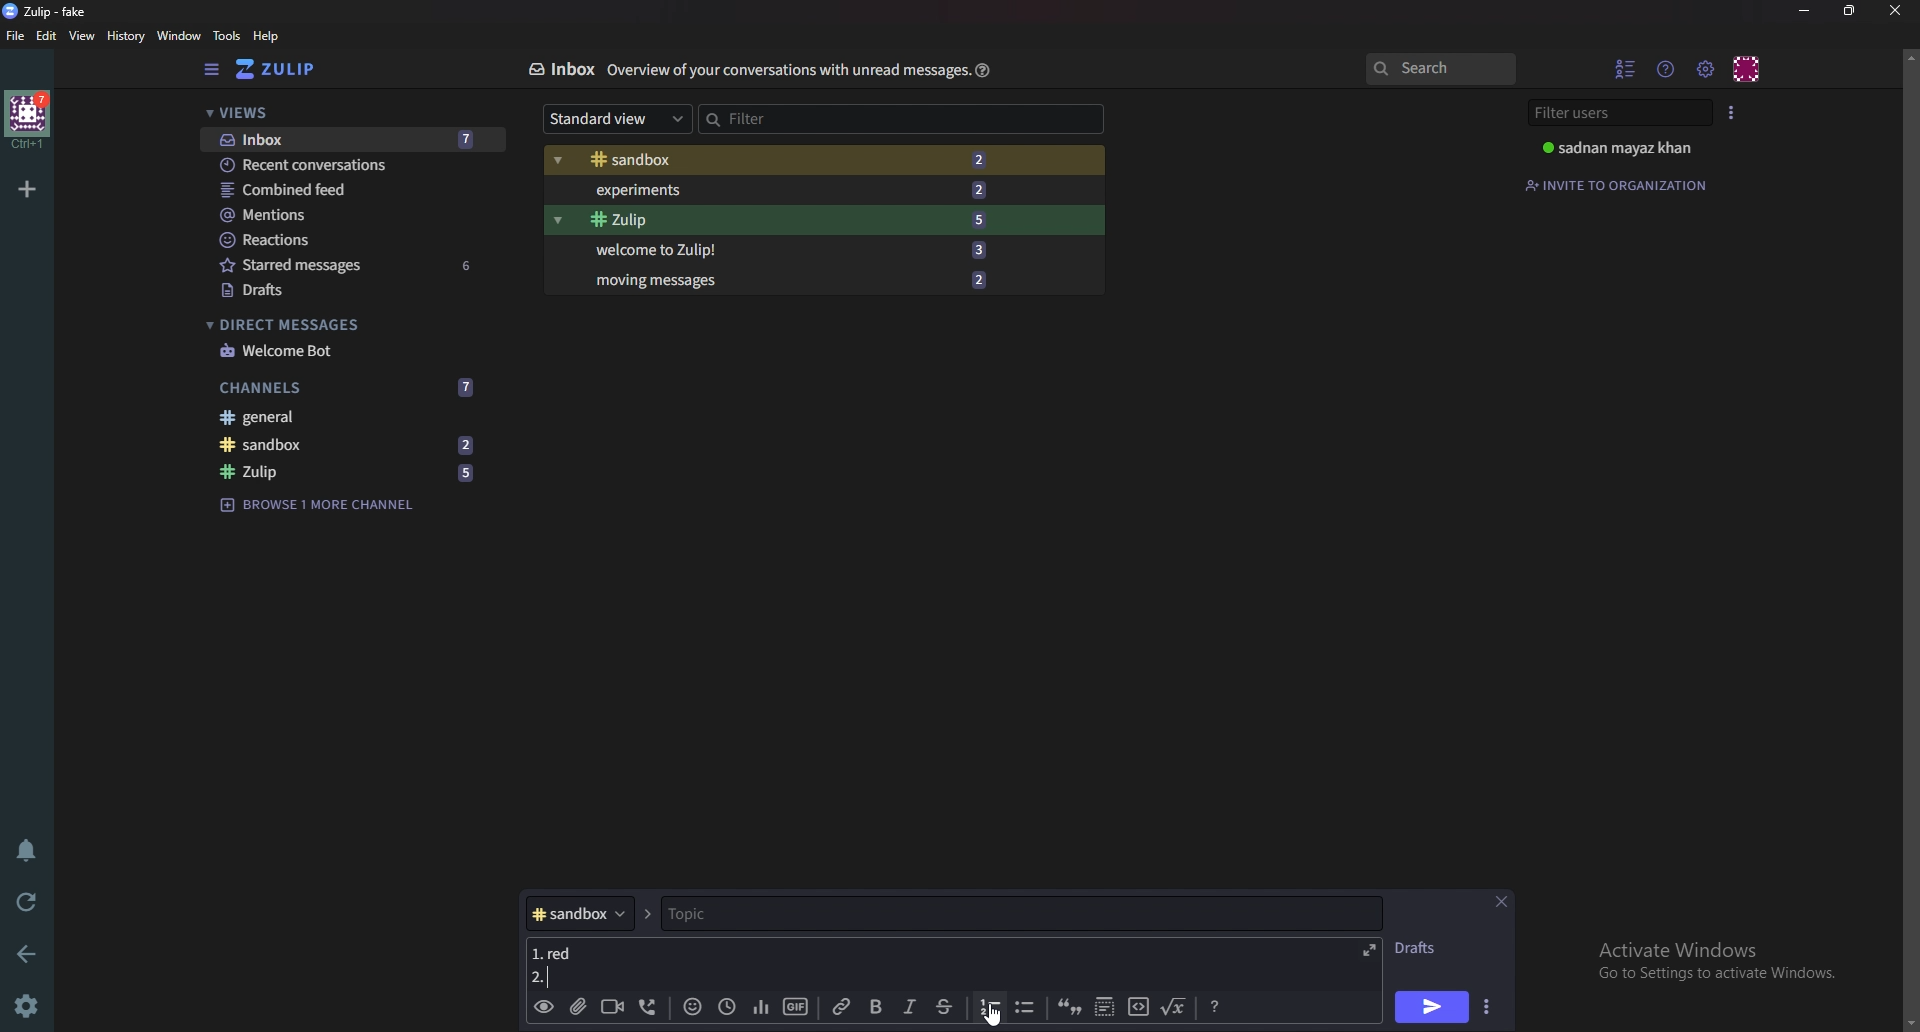  What do you see at coordinates (350, 265) in the screenshot?
I see `Starred messages` at bounding box center [350, 265].